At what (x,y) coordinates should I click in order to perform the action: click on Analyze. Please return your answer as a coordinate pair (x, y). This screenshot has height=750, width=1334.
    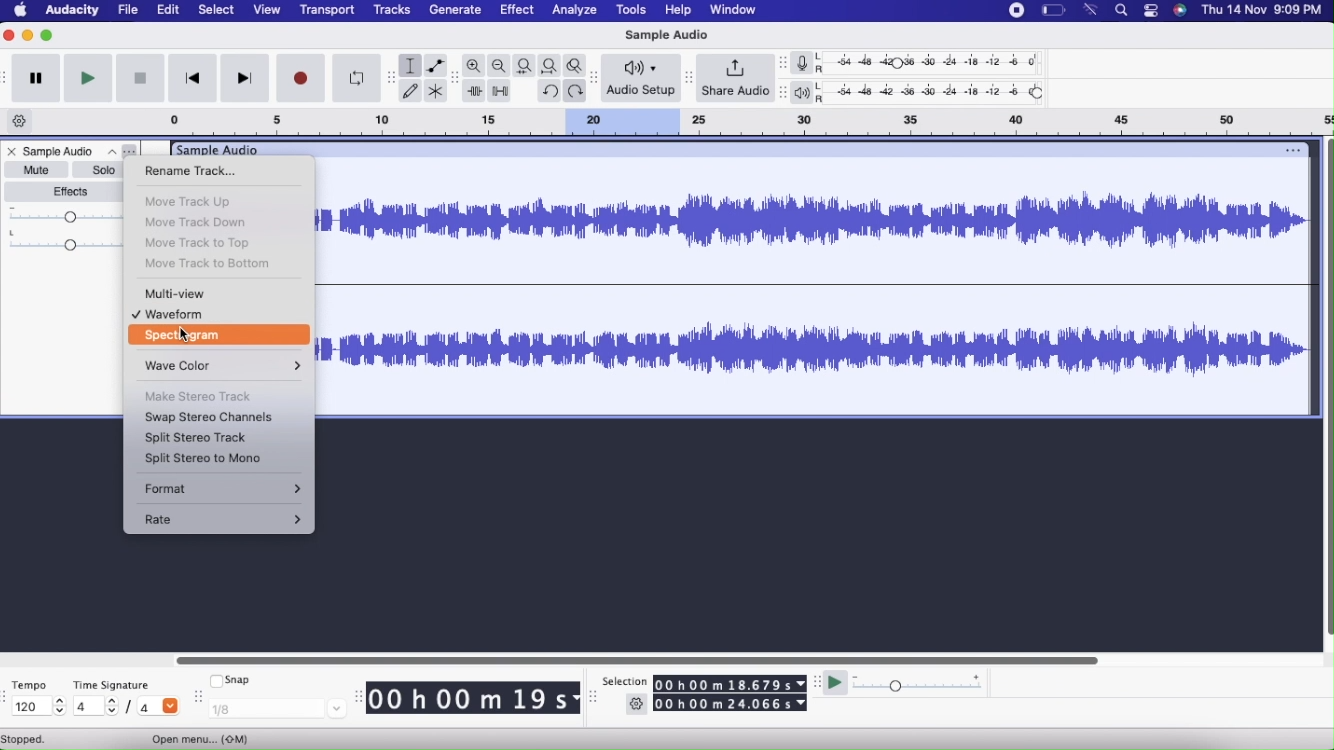
    Looking at the image, I should click on (573, 11).